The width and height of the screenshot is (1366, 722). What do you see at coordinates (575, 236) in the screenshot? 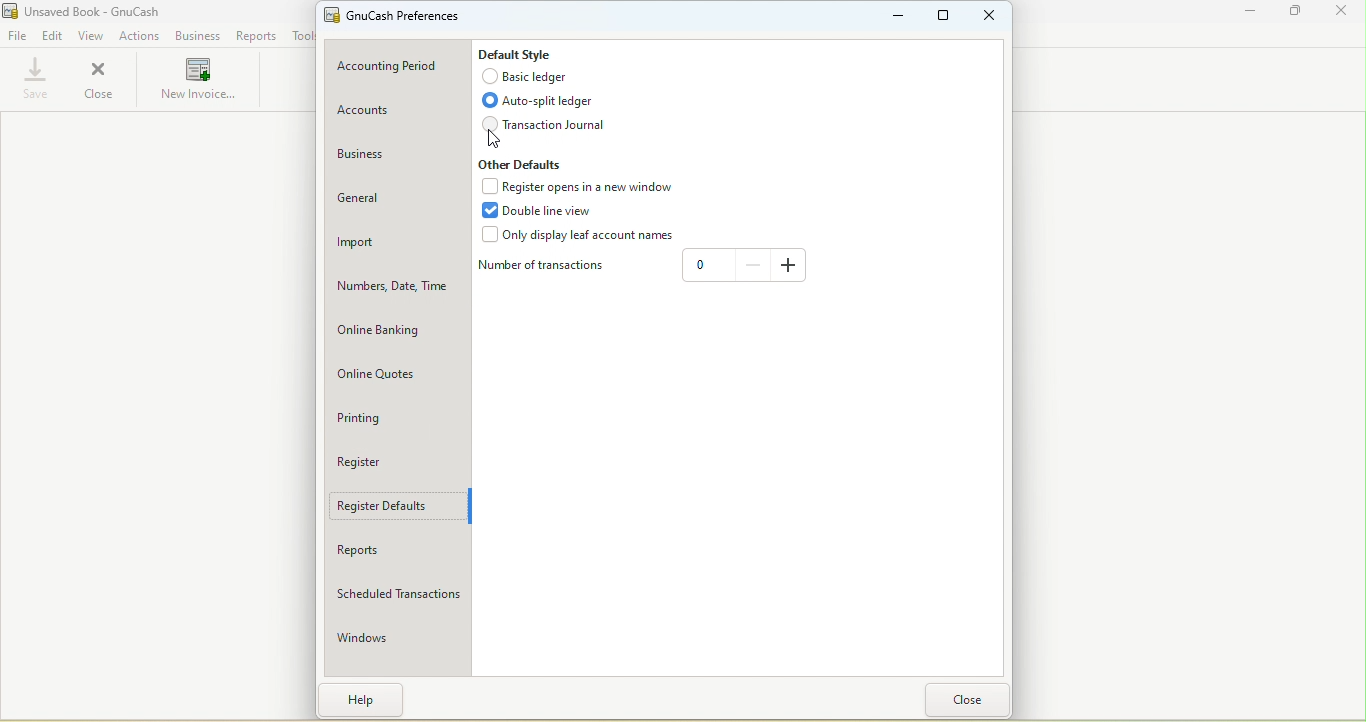
I see `Only display leaf accounts` at bounding box center [575, 236].